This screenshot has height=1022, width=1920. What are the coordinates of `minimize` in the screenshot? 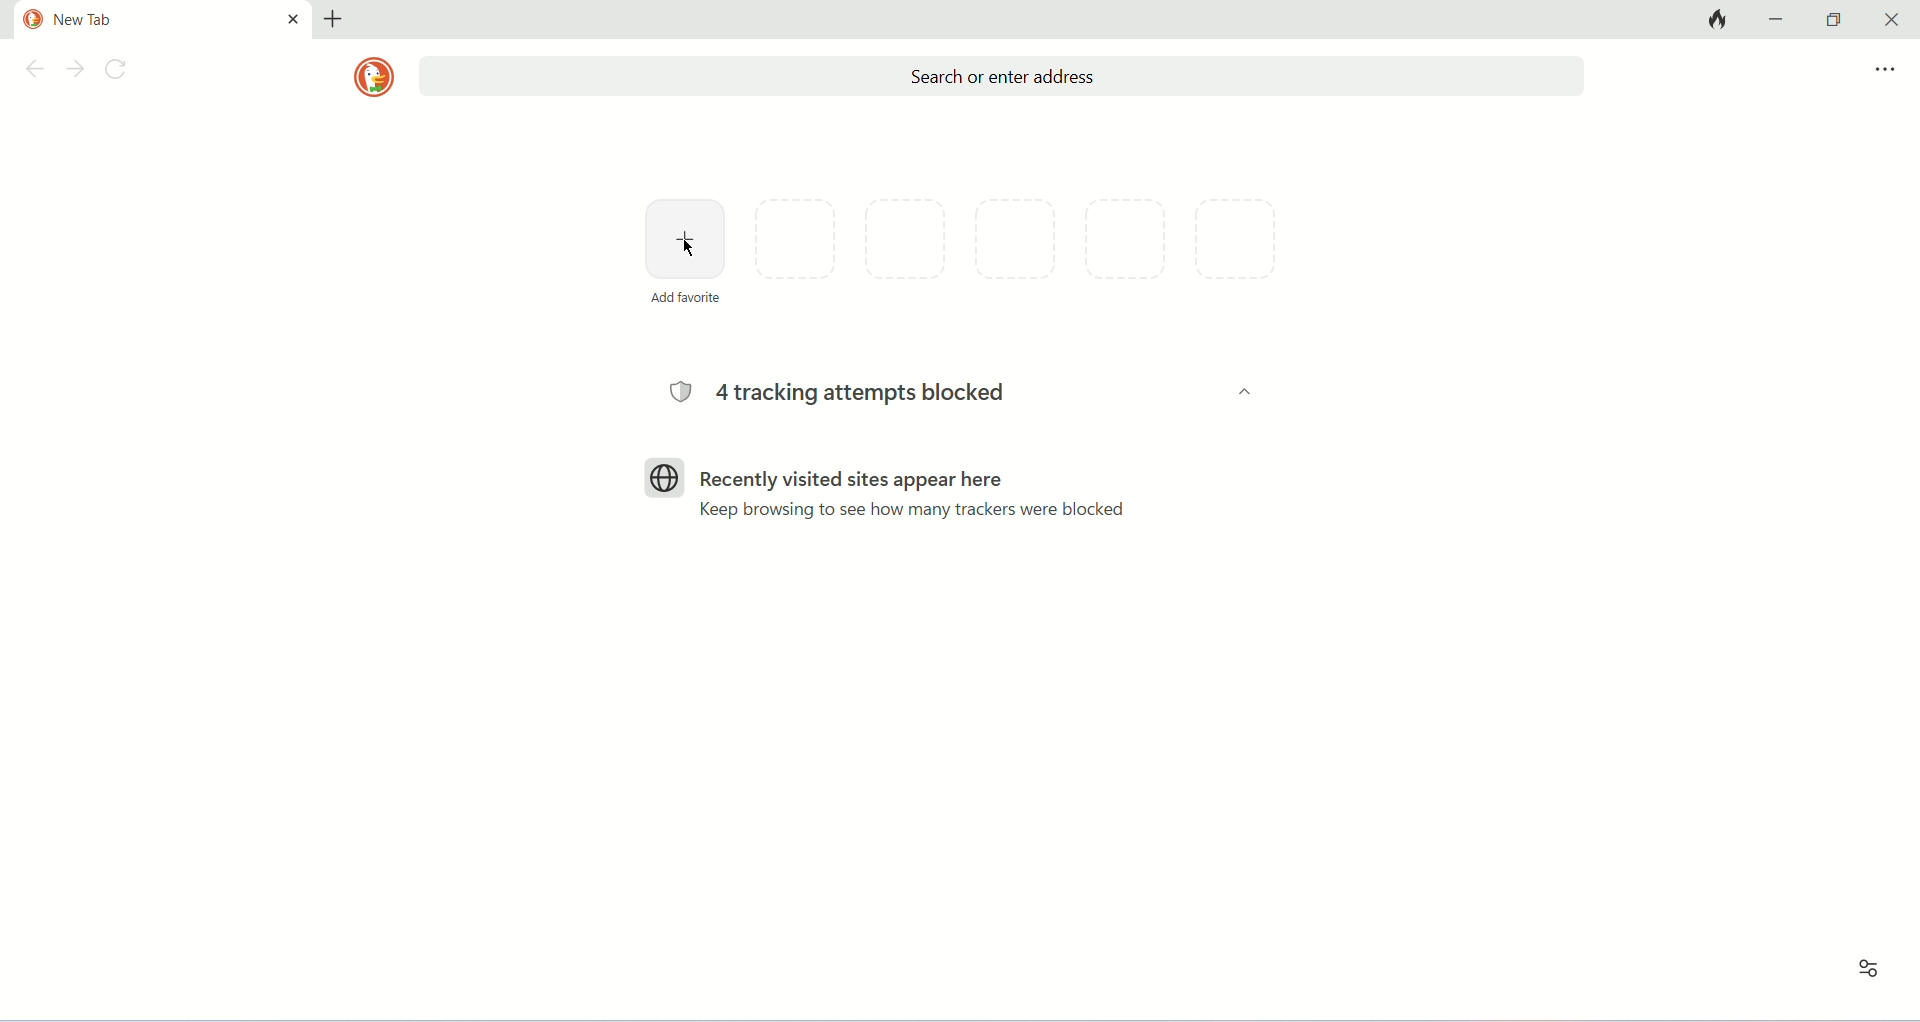 It's located at (1780, 18).